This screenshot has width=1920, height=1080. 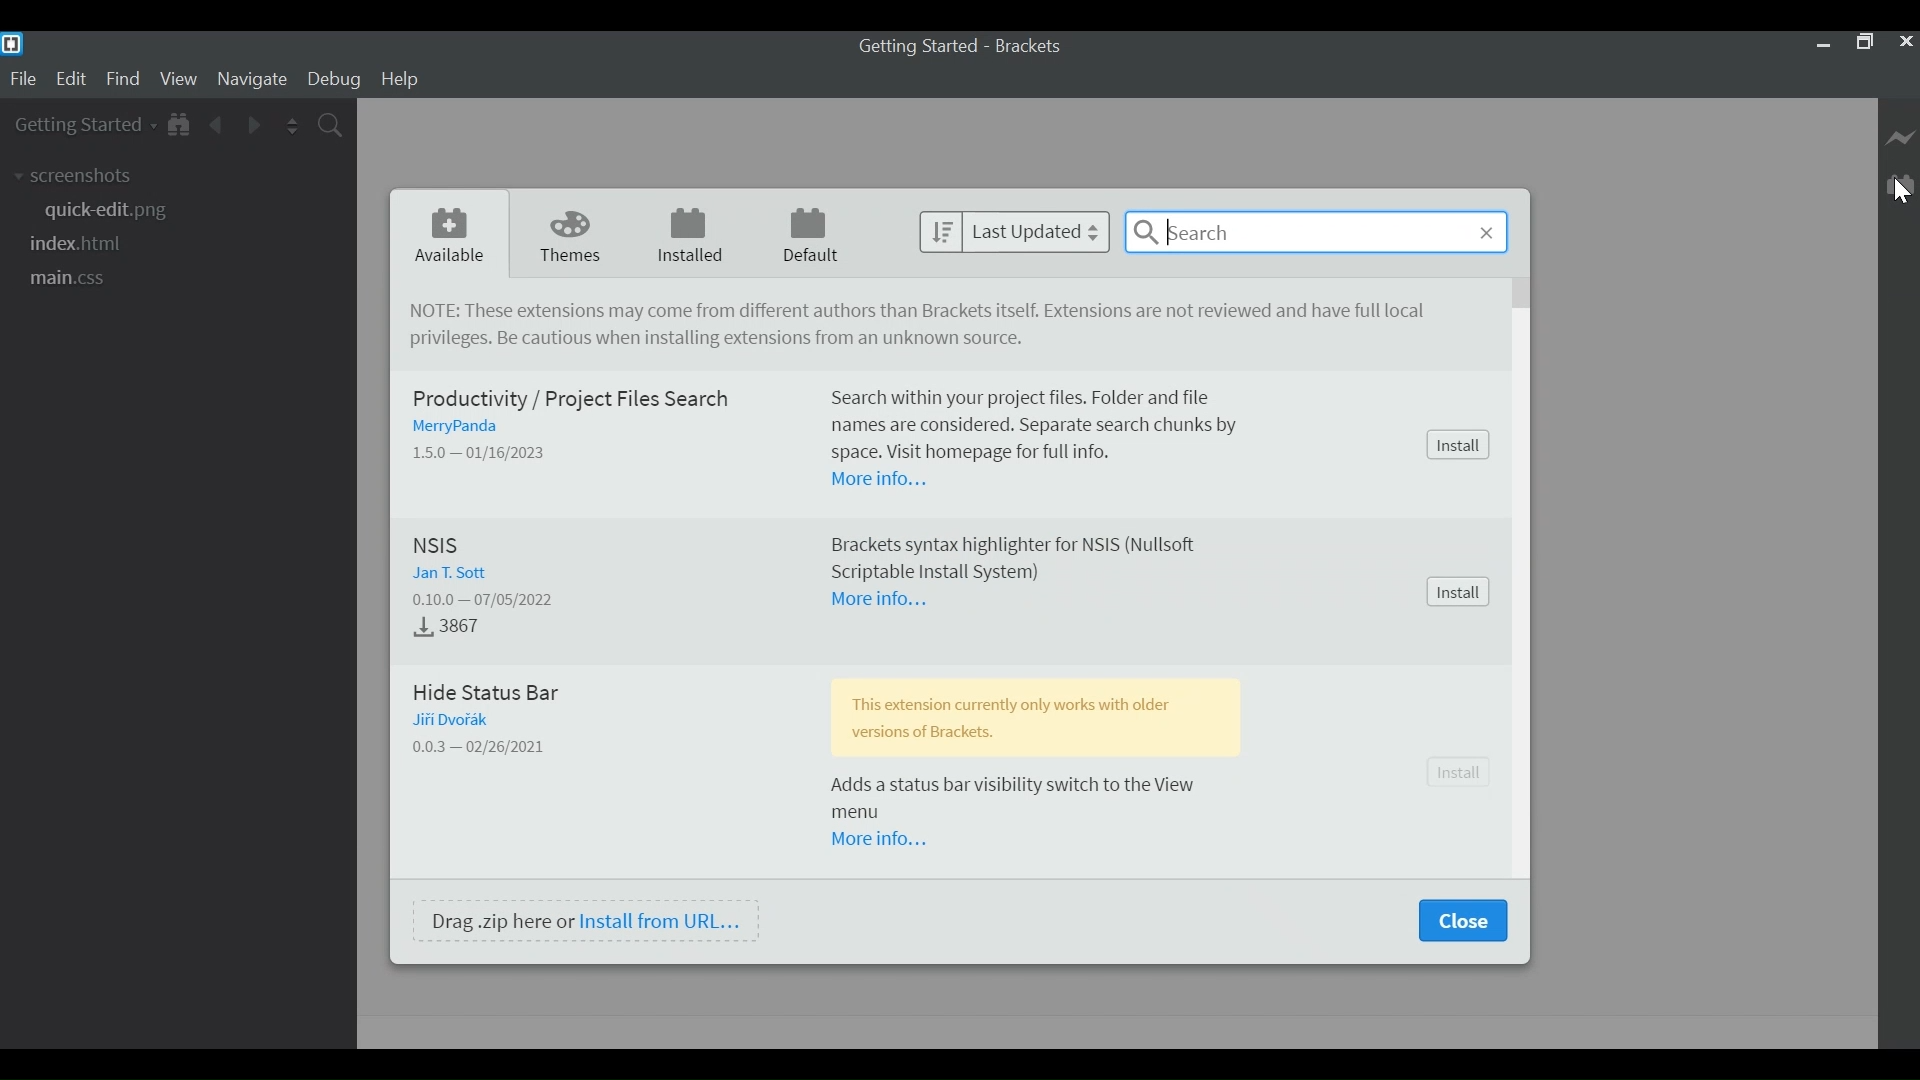 What do you see at coordinates (484, 452) in the screenshot?
I see `Version - Release Date` at bounding box center [484, 452].